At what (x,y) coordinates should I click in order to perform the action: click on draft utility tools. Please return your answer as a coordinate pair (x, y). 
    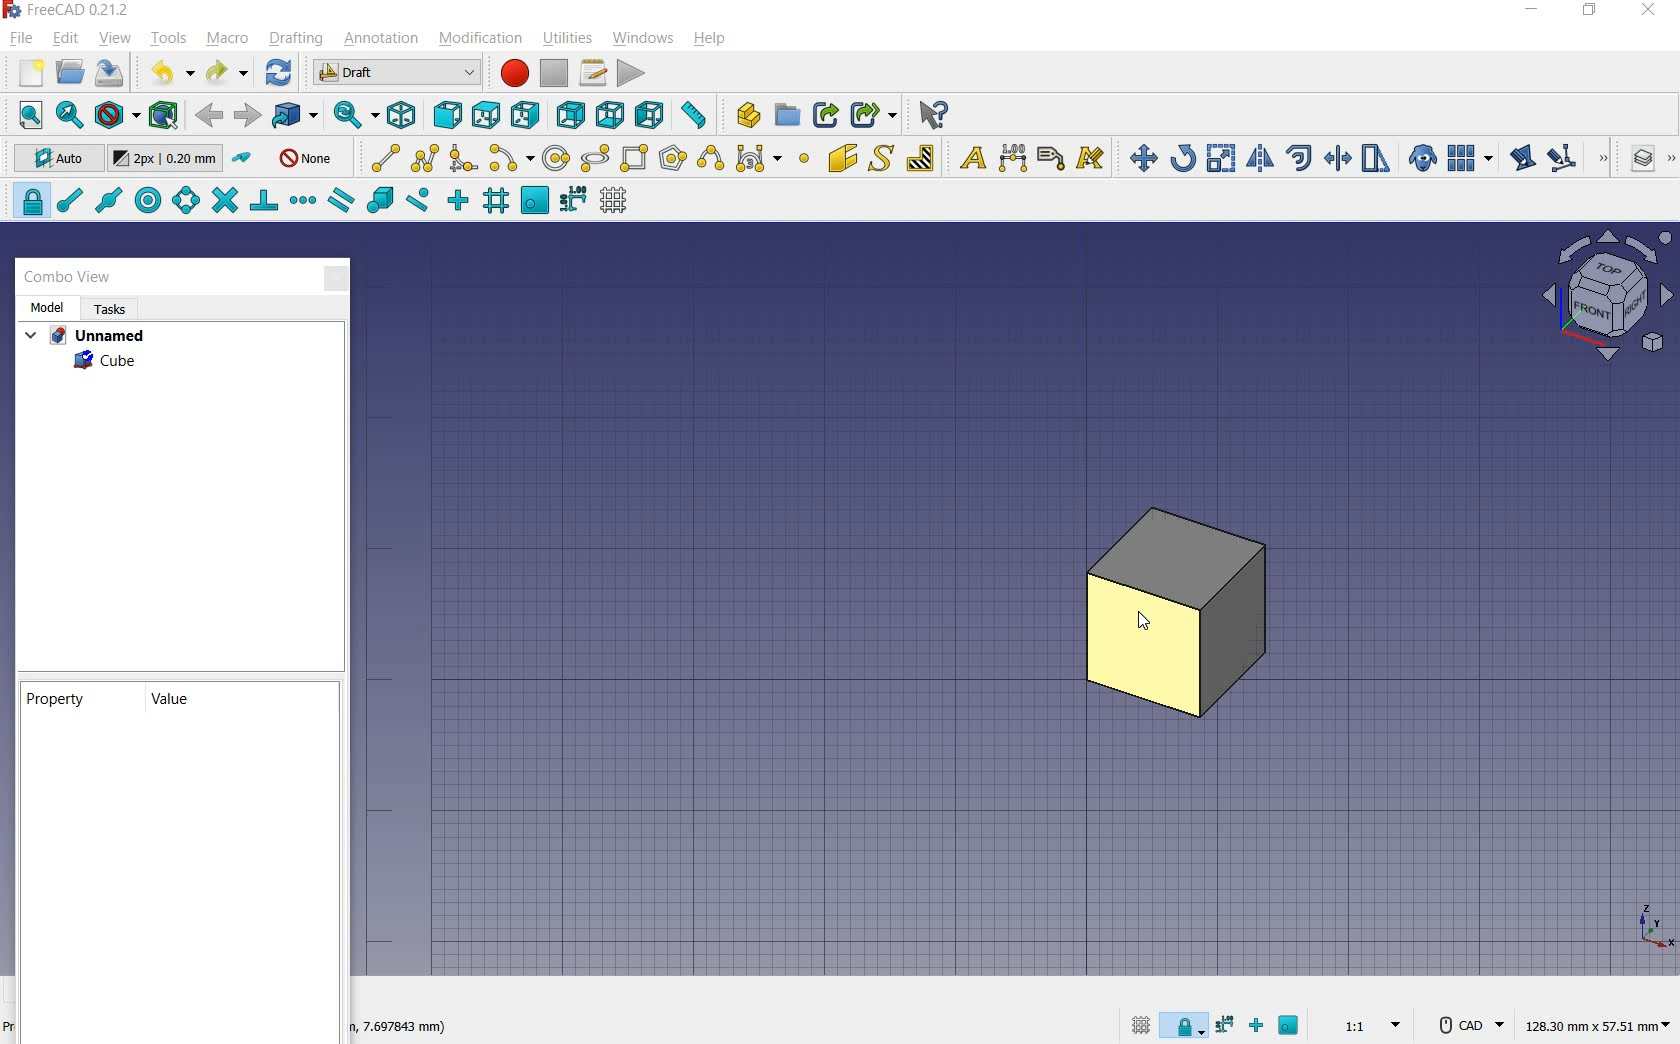
    Looking at the image, I should click on (1671, 160).